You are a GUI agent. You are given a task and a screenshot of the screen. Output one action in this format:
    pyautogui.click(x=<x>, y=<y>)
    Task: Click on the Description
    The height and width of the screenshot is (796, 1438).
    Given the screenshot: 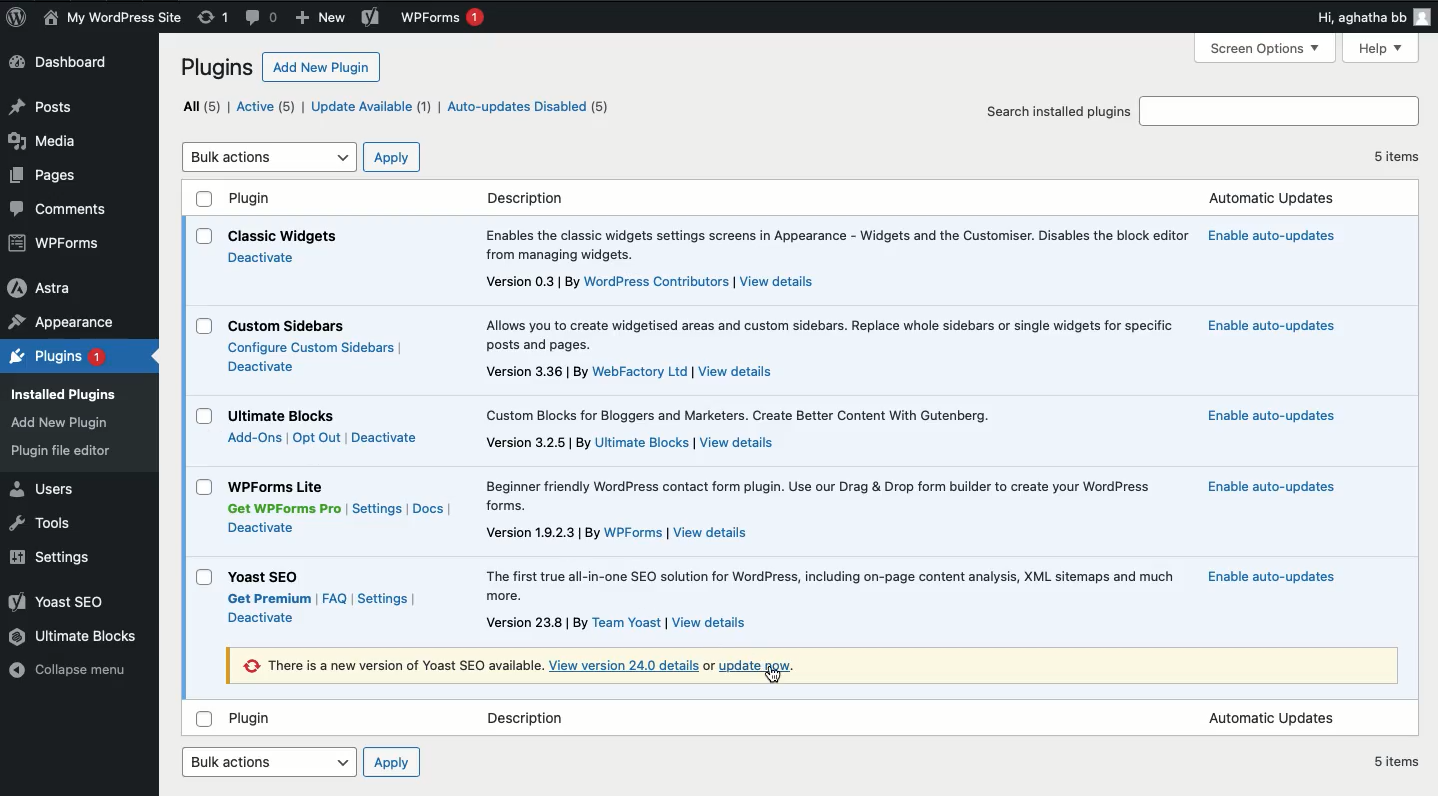 What is the action you would take?
    pyautogui.click(x=631, y=444)
    